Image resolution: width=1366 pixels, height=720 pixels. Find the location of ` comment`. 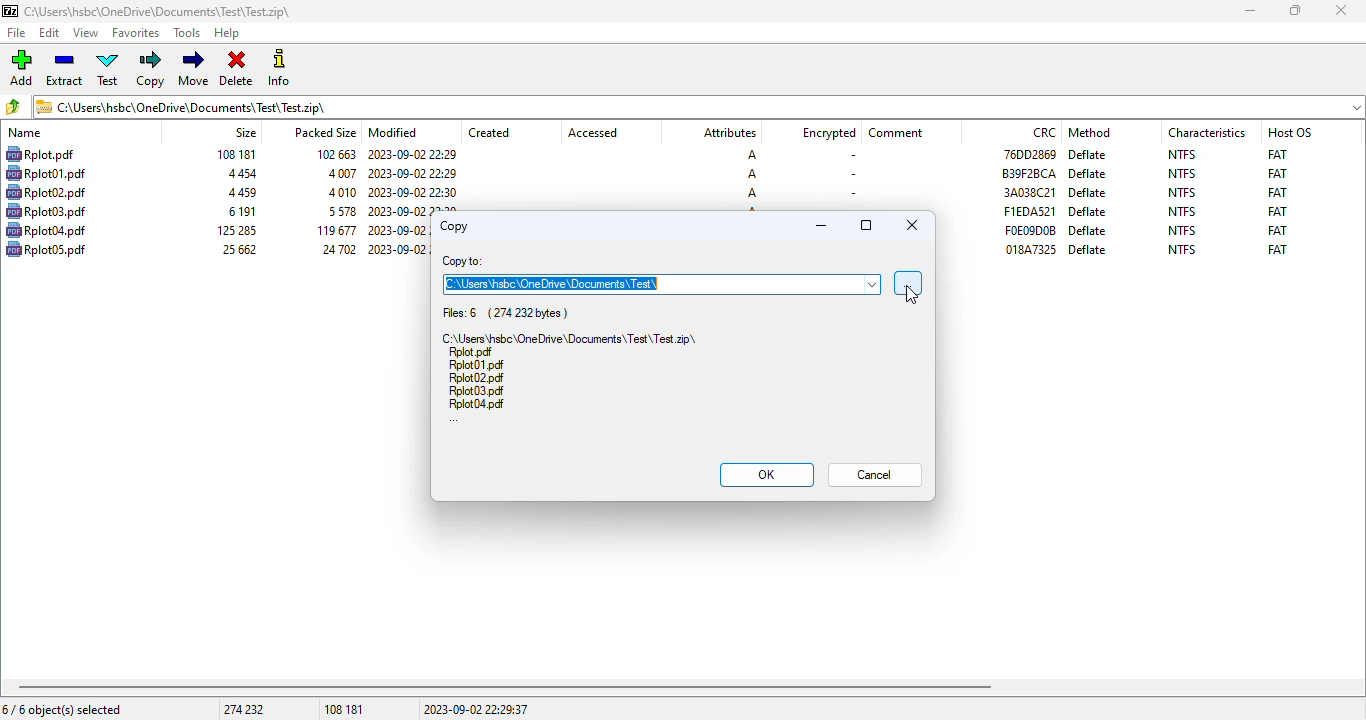

 comment is located at coordinates (896, 133).